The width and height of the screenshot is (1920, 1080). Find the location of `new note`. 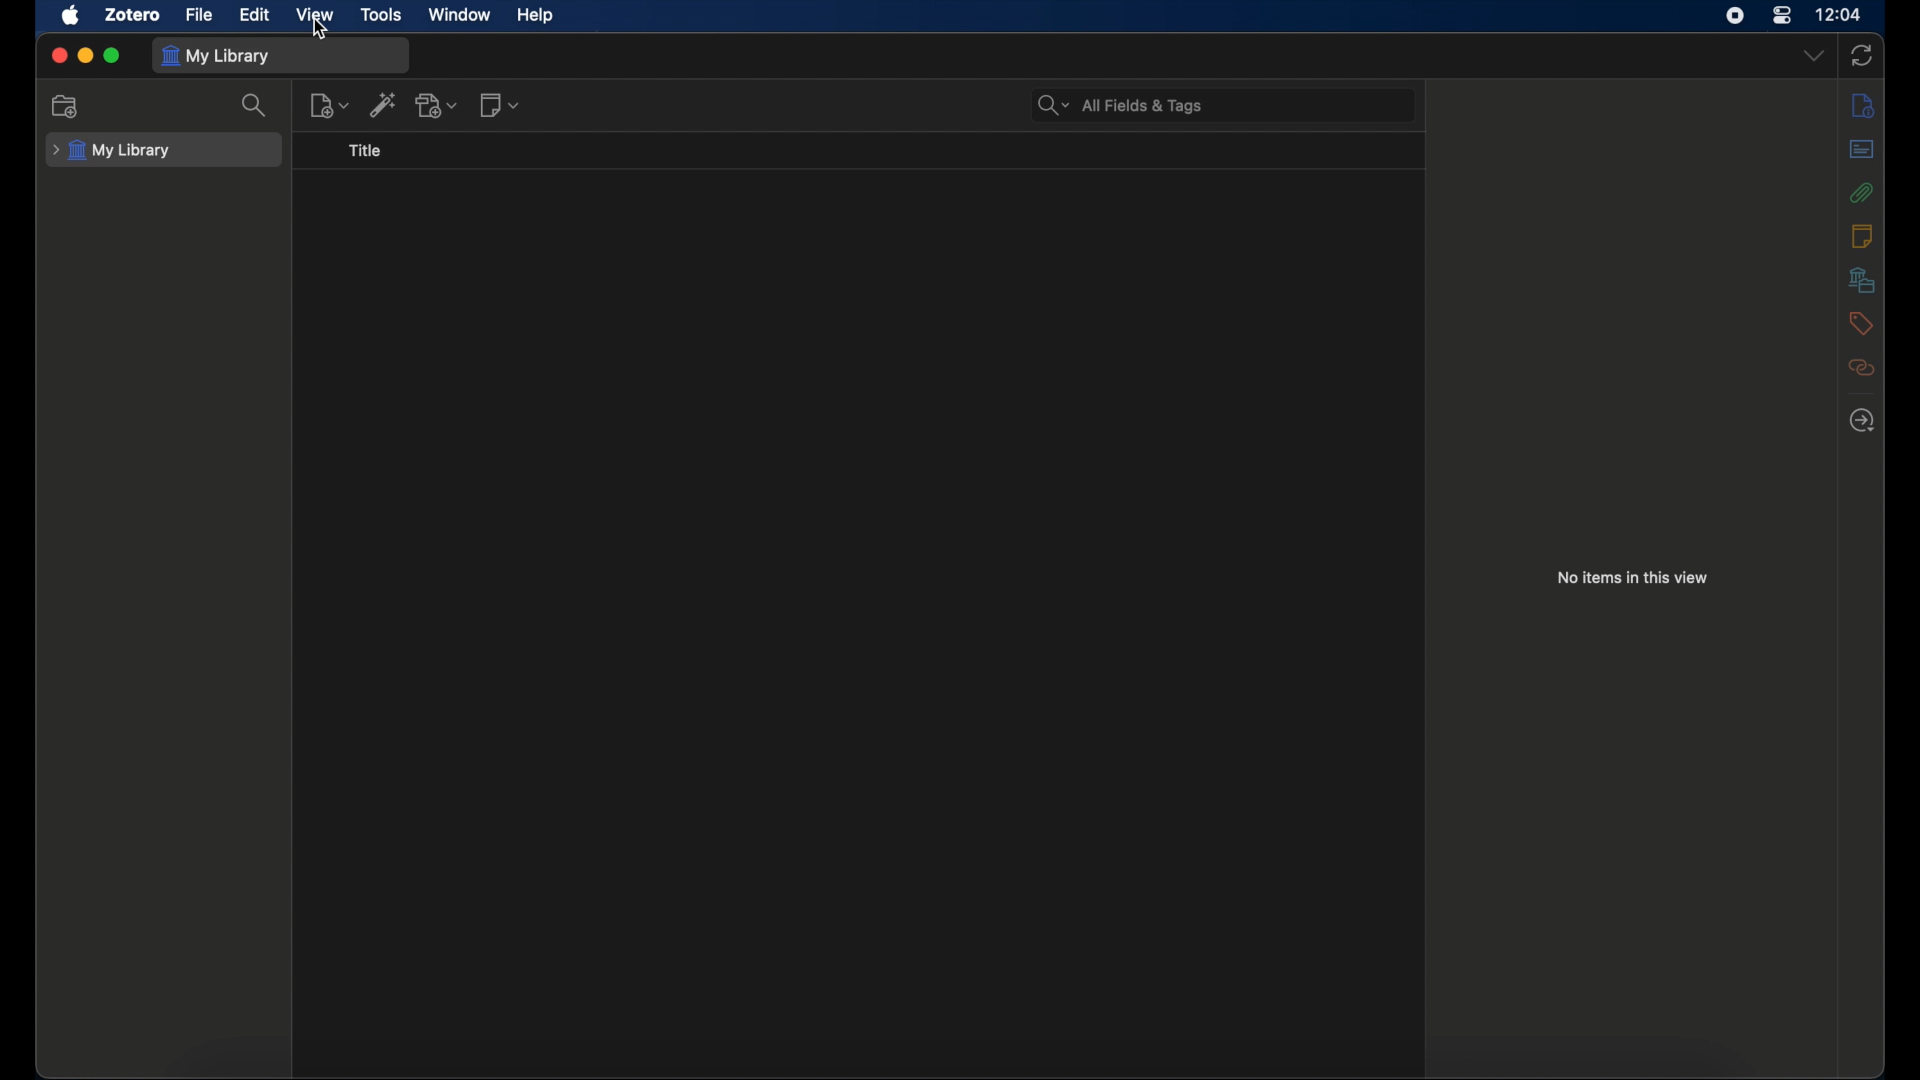

new note is located at coordinates (499, 104).